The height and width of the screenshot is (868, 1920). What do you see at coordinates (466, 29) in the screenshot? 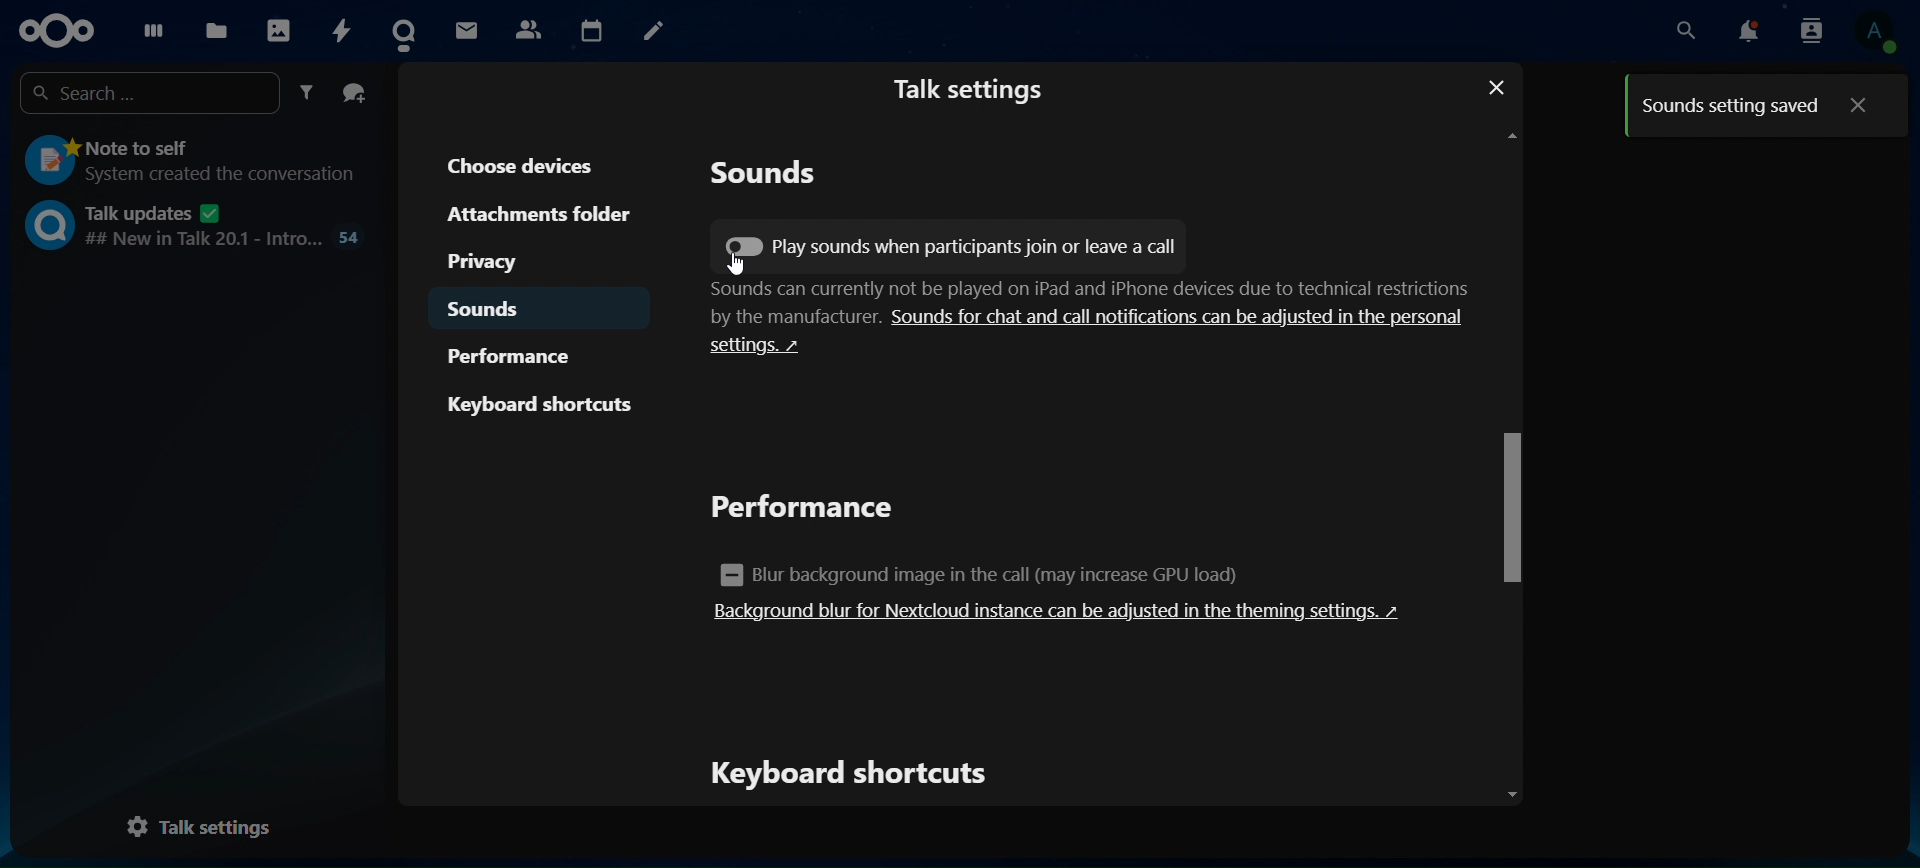
I see `mail` at bounding box center [466, 29].